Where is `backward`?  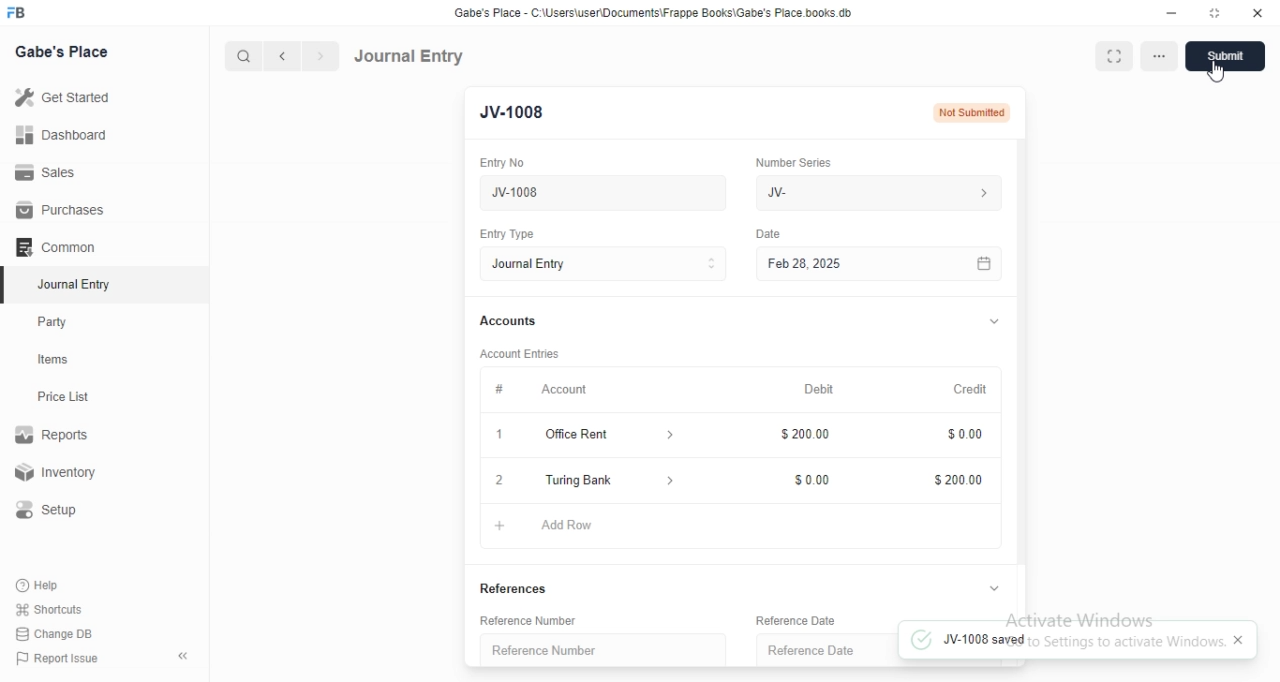
backward is located at coordinates (281, 57).